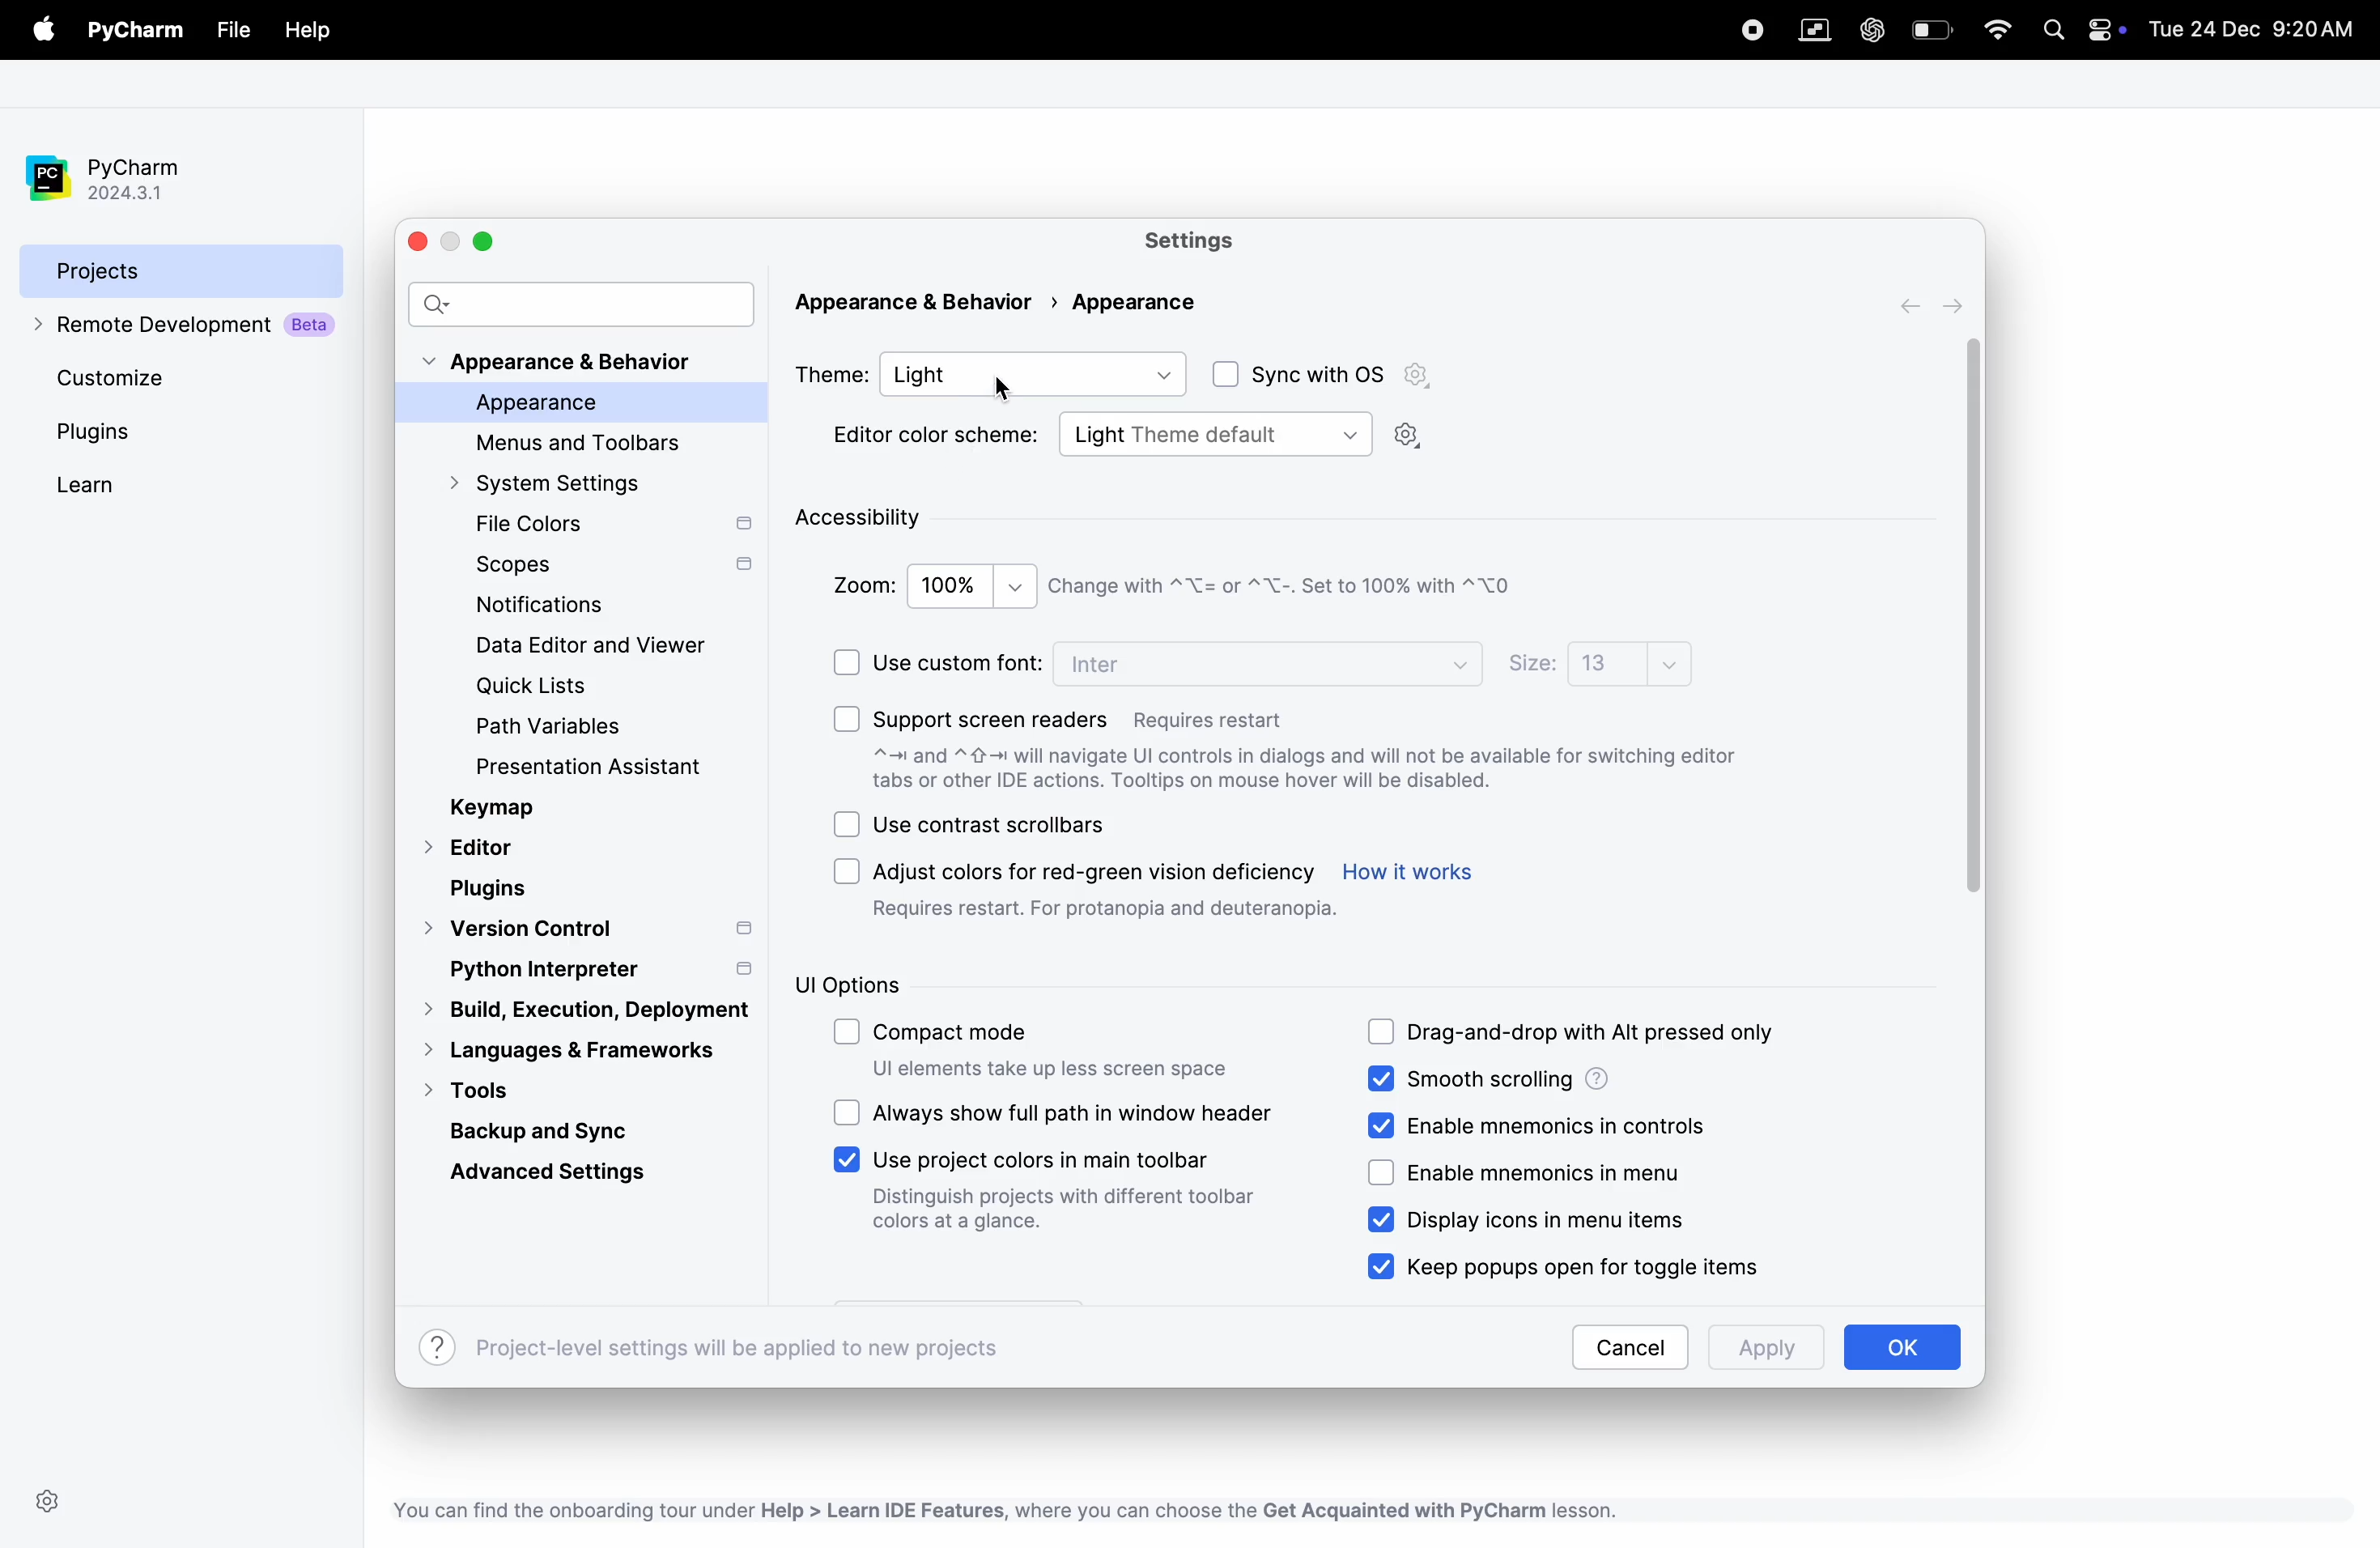 This screenshot has width=2380, height=1548. I want to click on backup and synce, so click(566, 1128).